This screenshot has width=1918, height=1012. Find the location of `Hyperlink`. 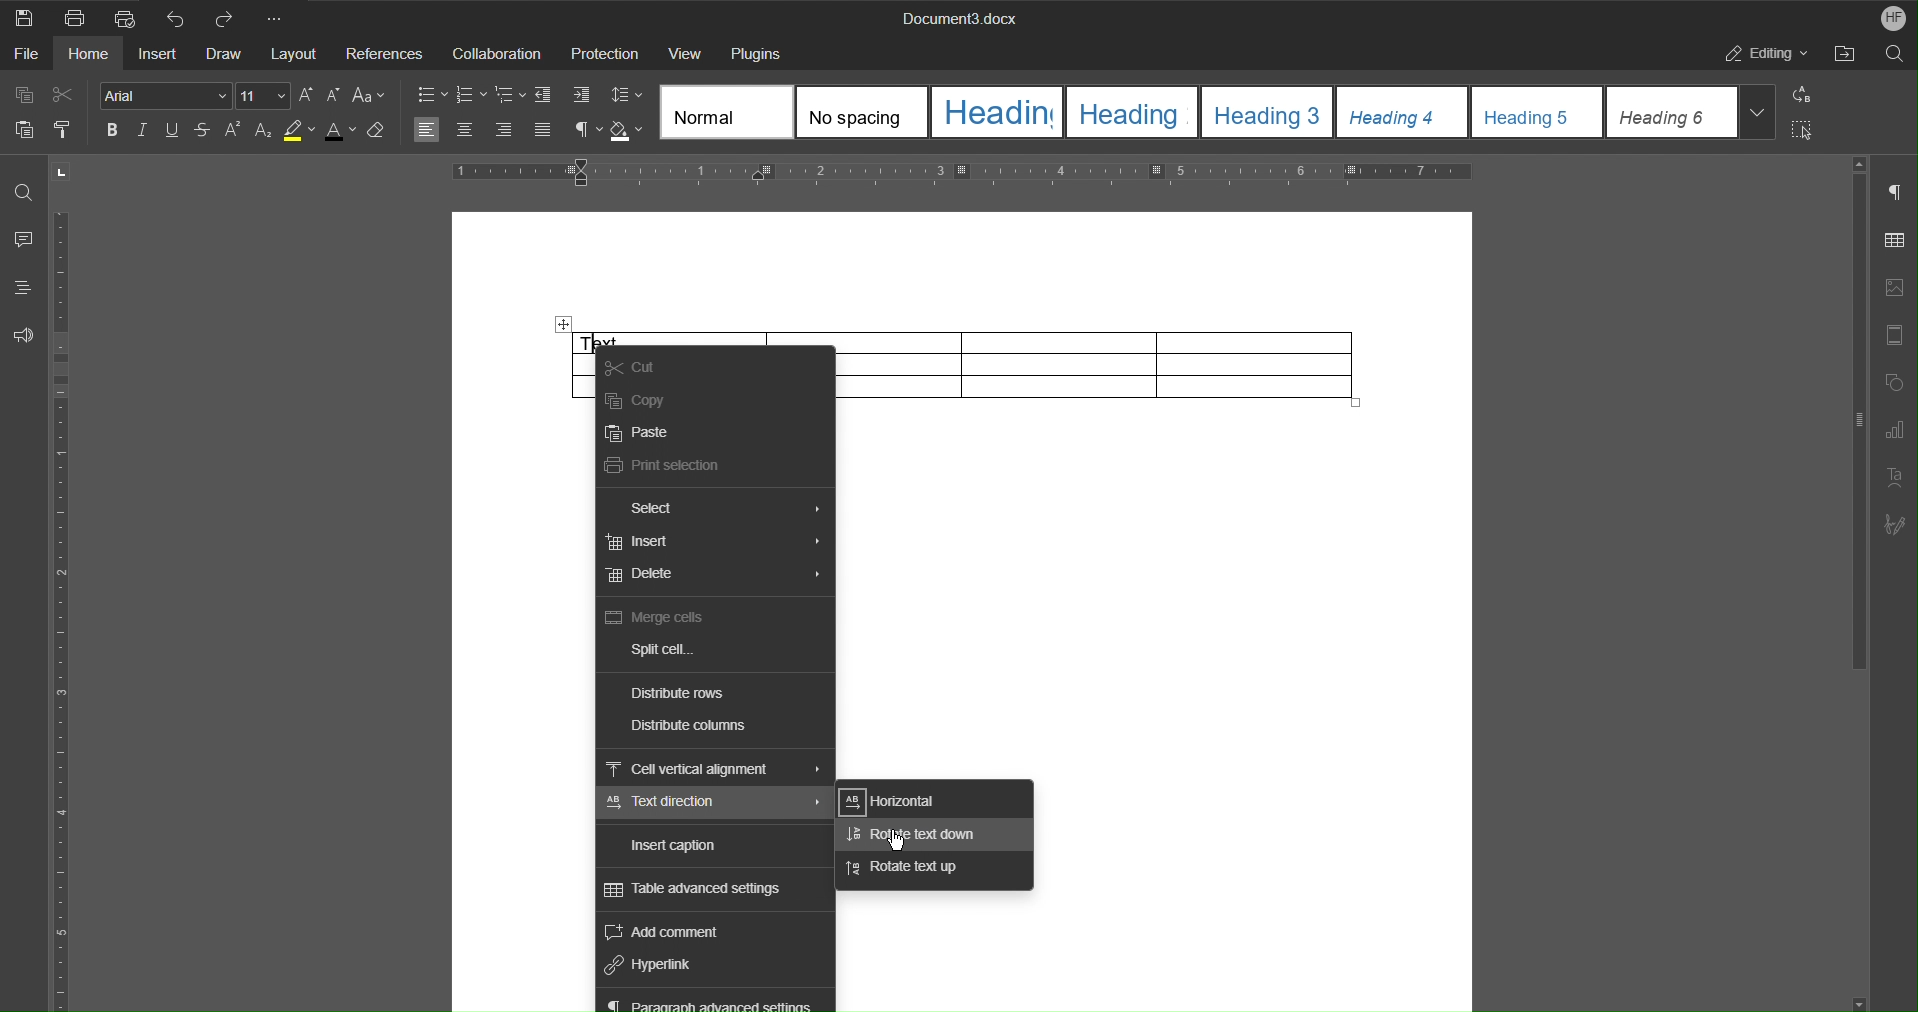

Hyperlink is located at coordinates (656, 965).